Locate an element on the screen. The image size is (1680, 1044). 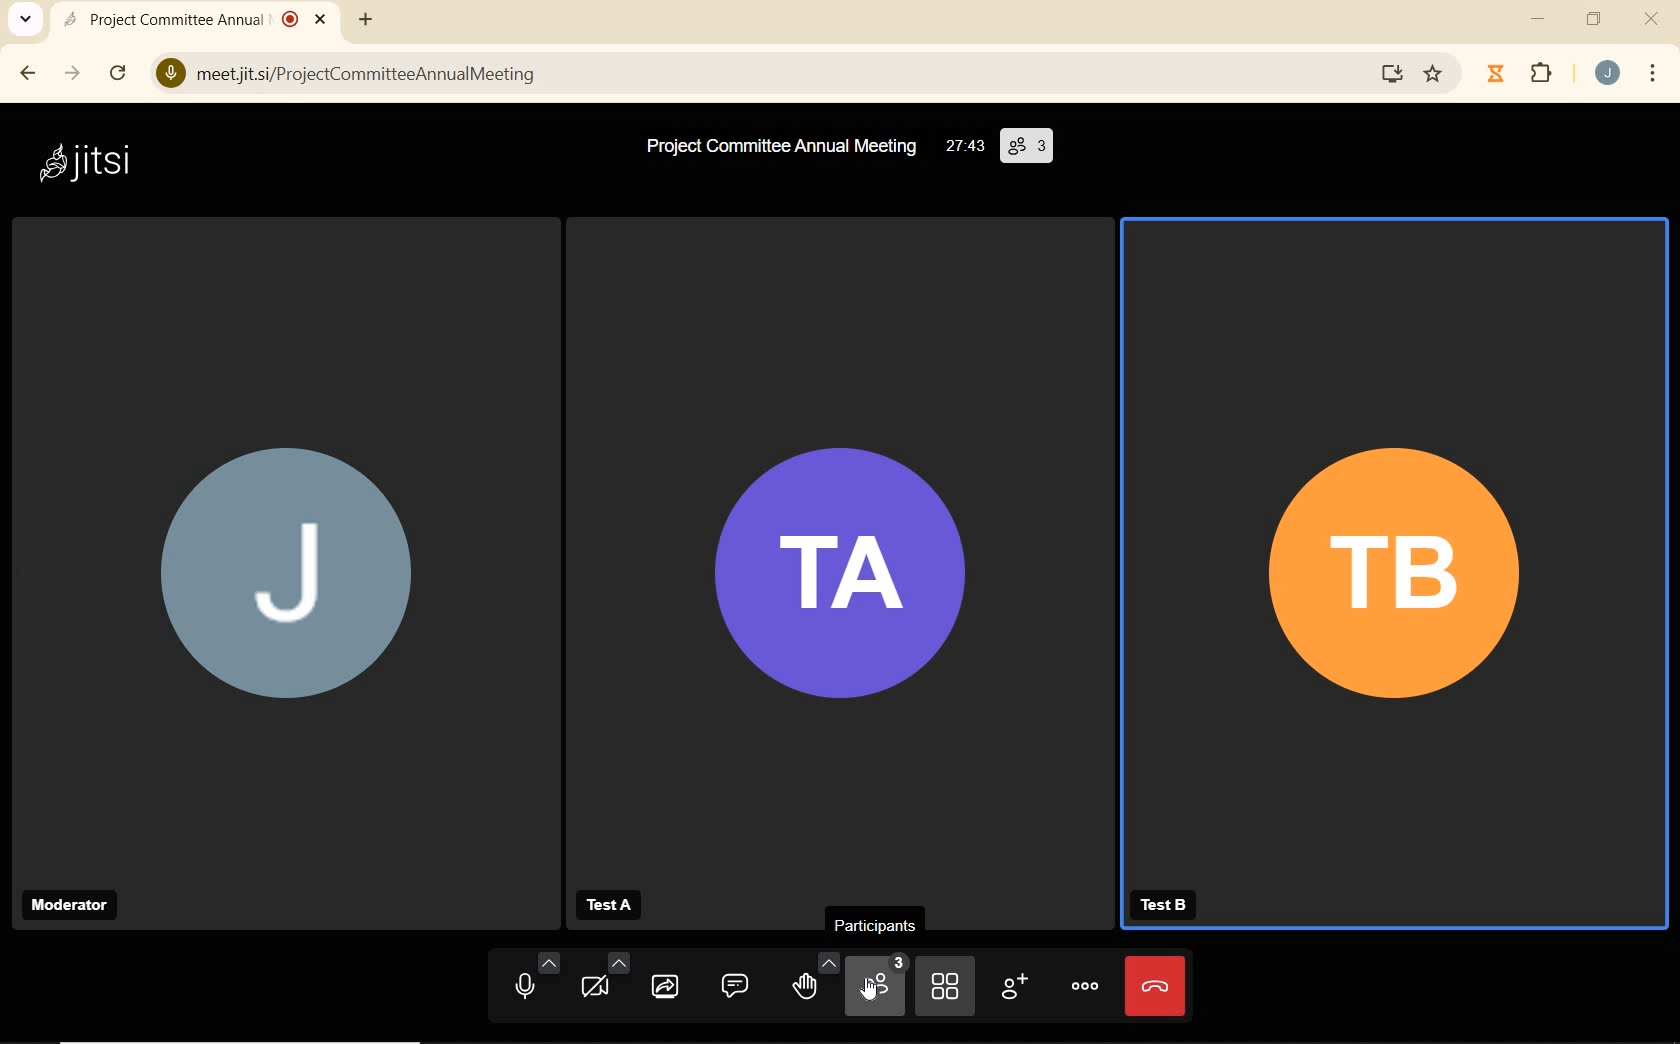
CAMERA is located at coordinates (604, 976).